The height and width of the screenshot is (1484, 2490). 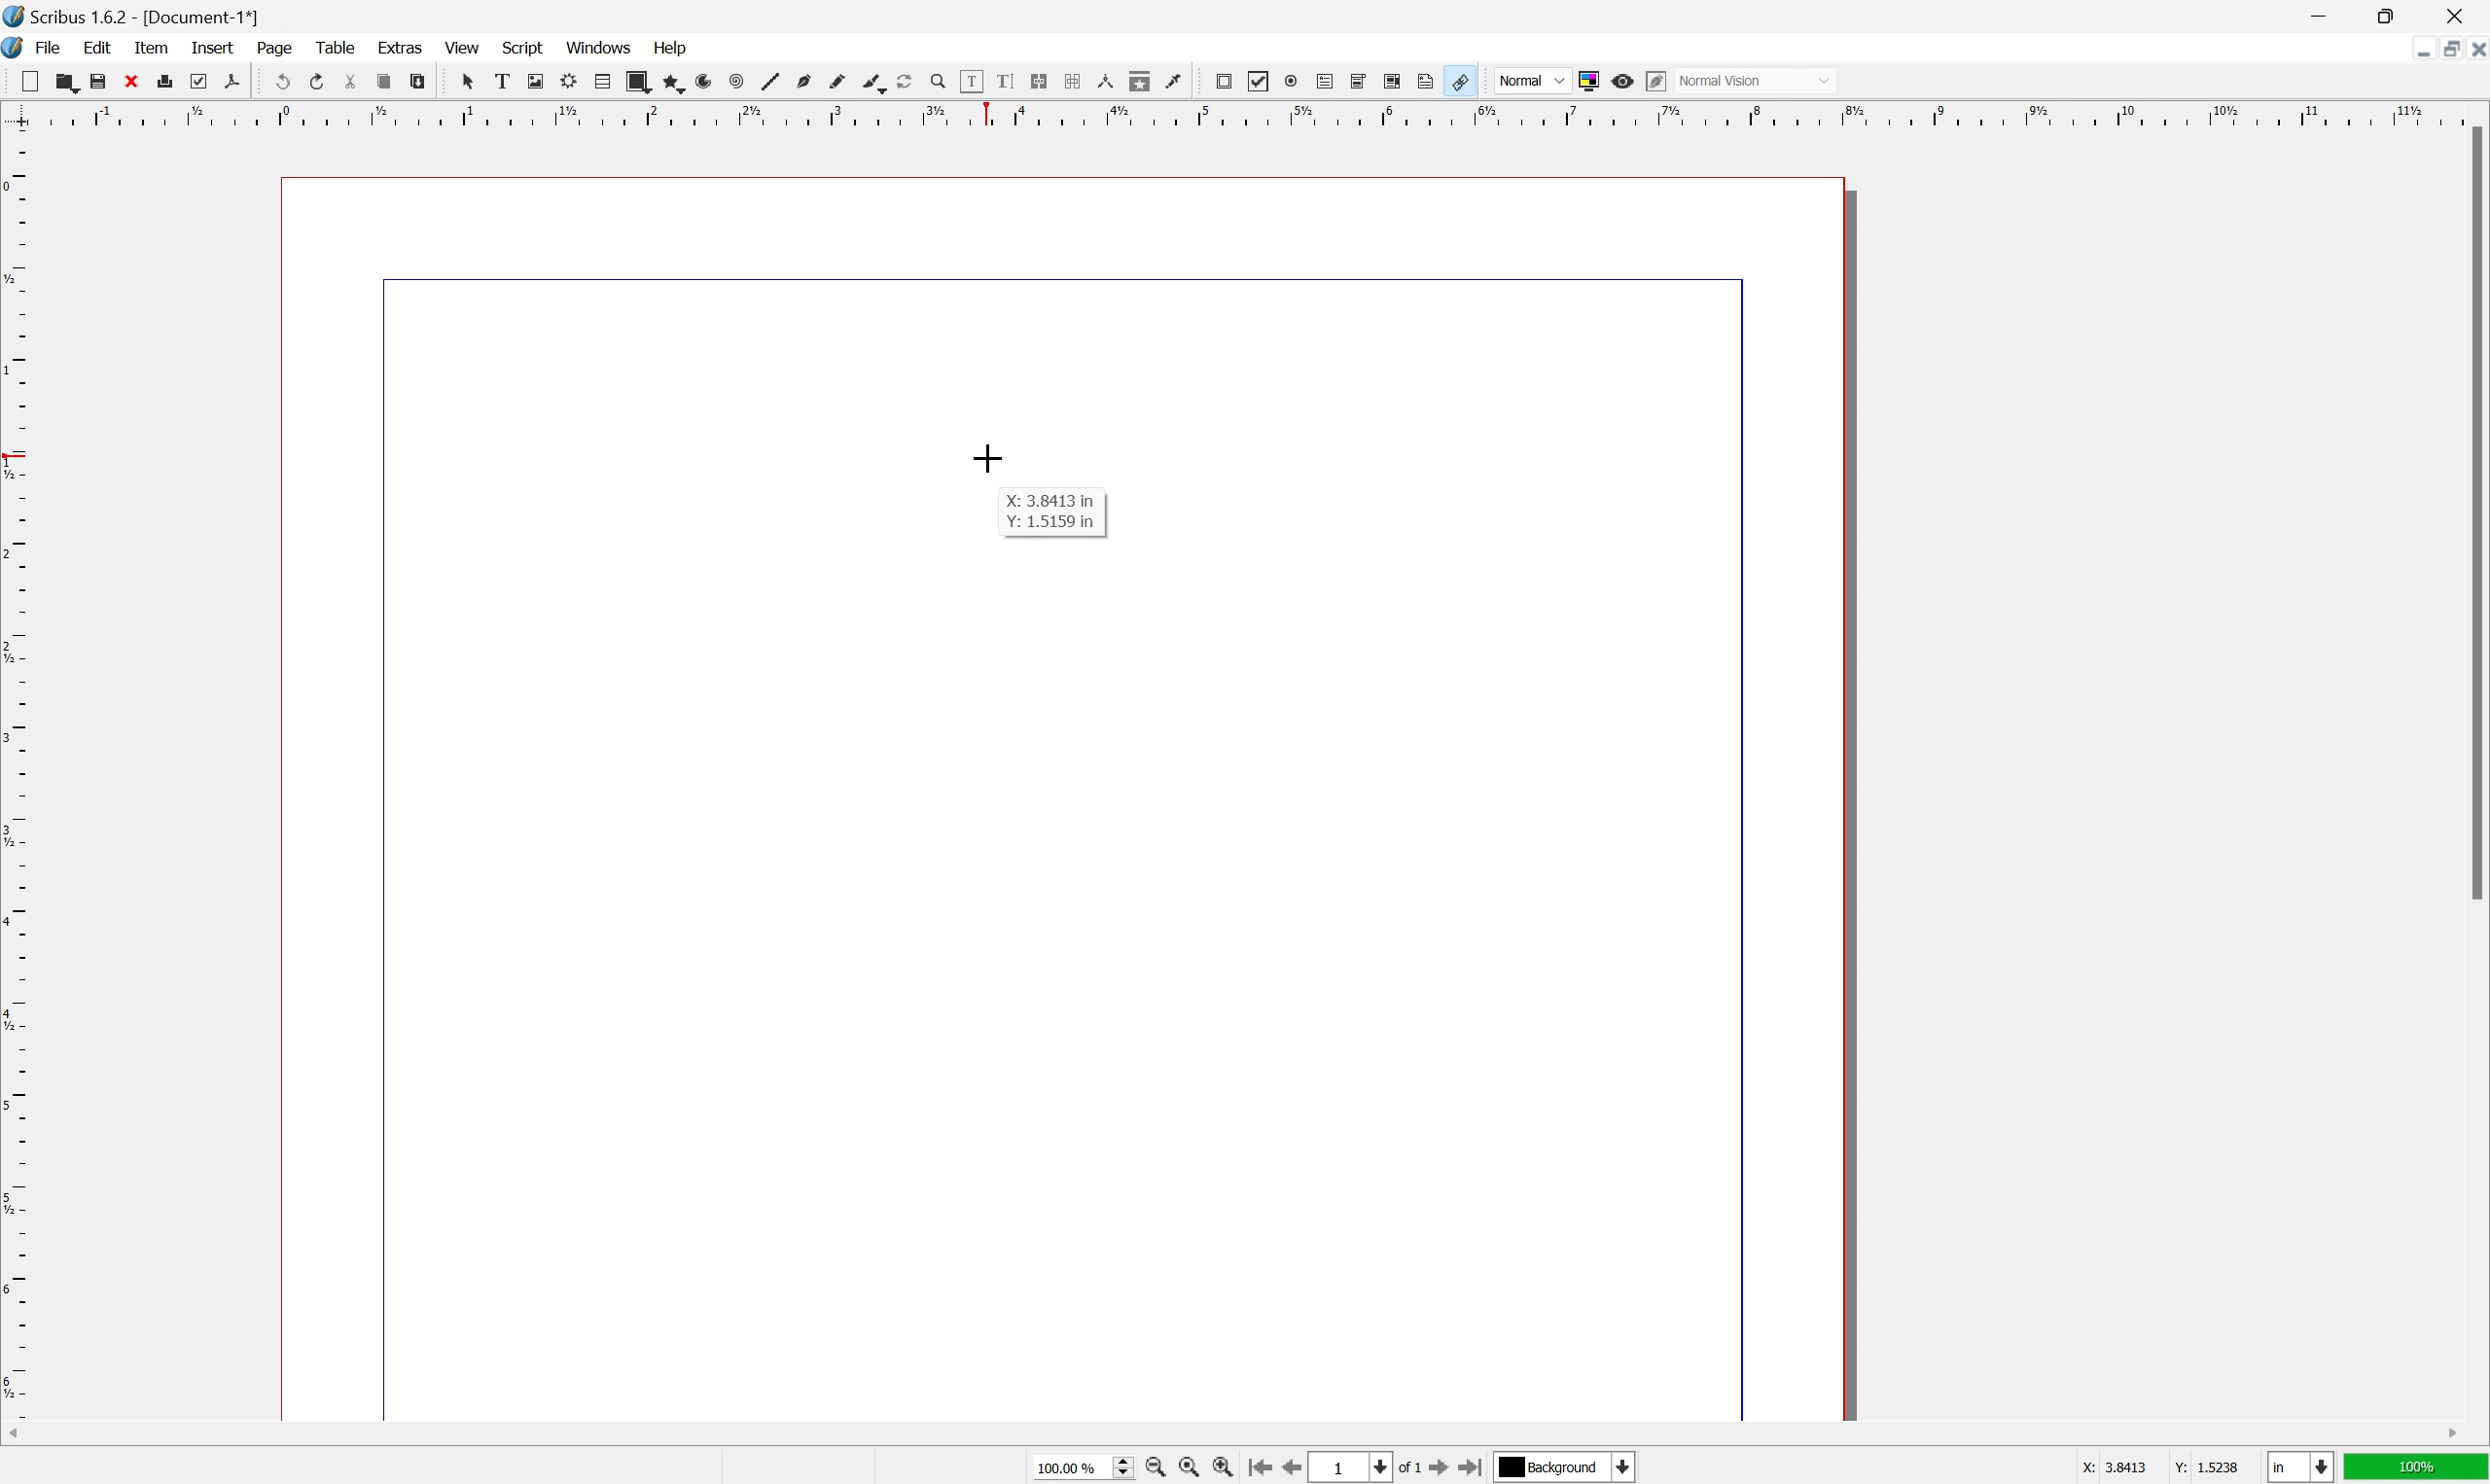 What do you see at coordinates (1754, 80) in the screenshot?
I see `normal vision` at bounding box center [1754, 80].